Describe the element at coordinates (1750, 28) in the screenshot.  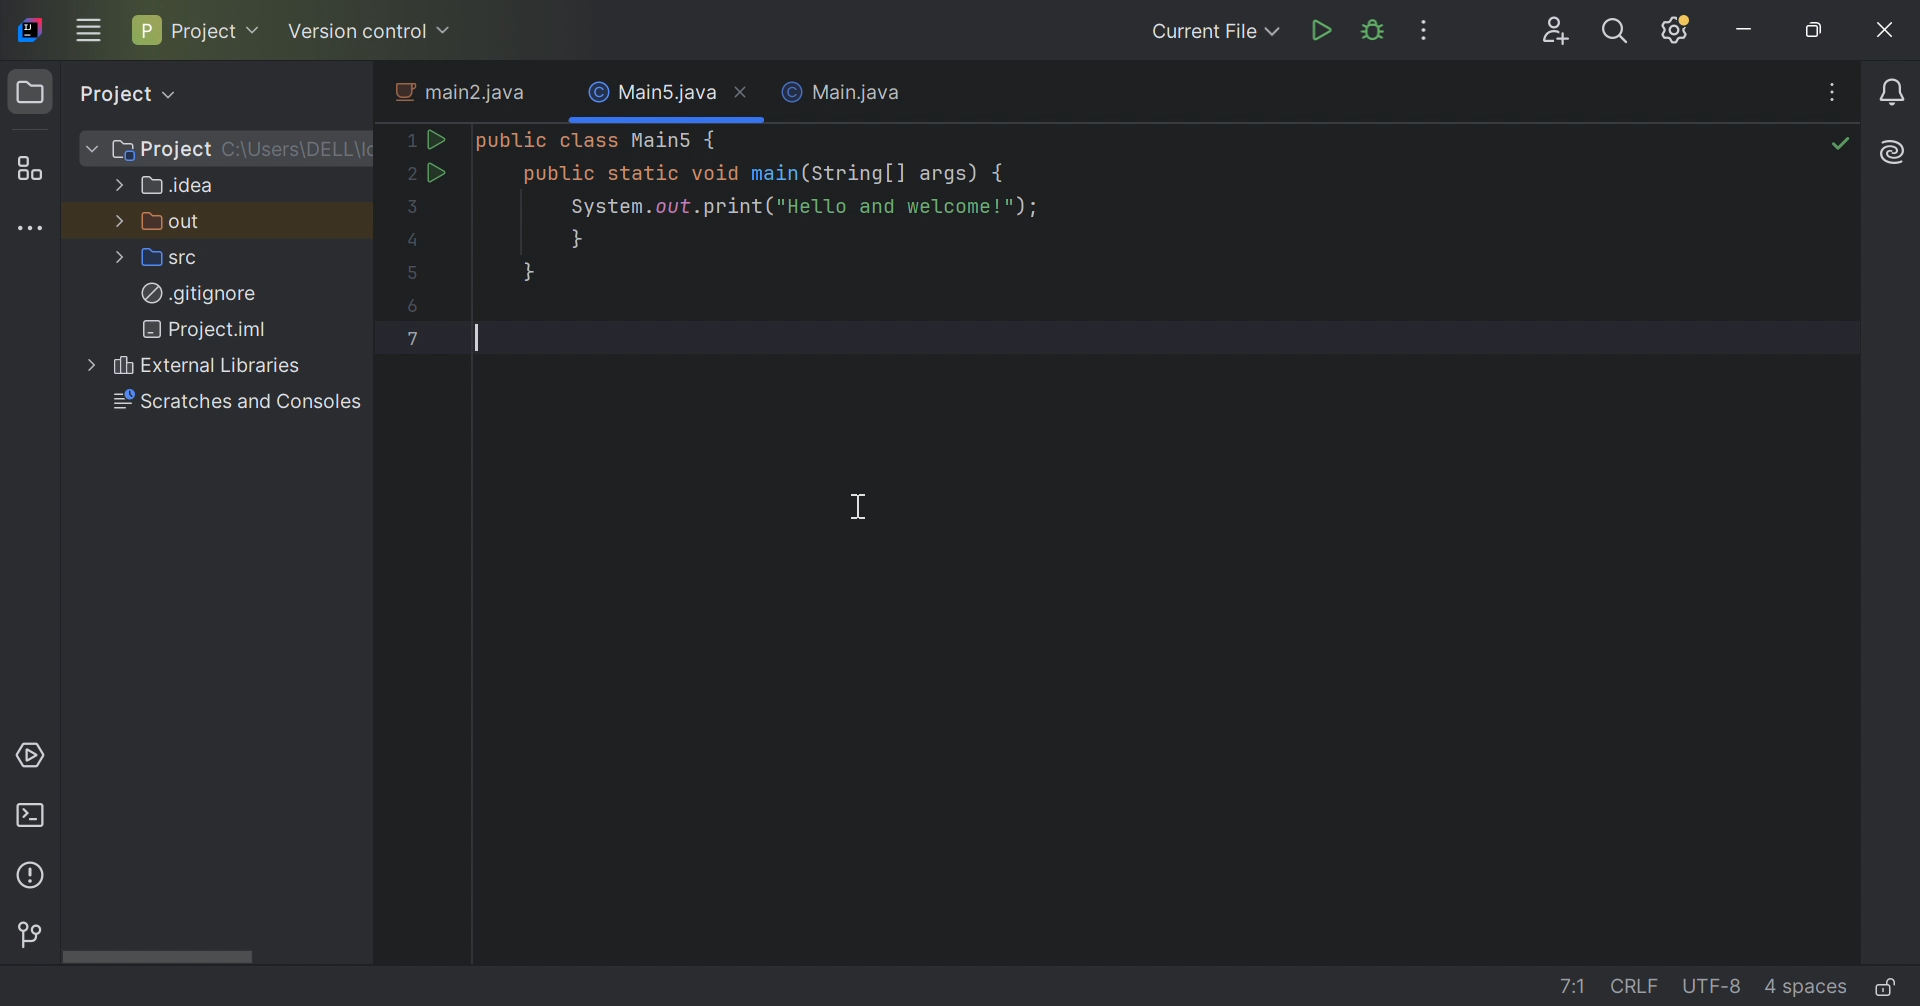
I see `Minimize` at that location.